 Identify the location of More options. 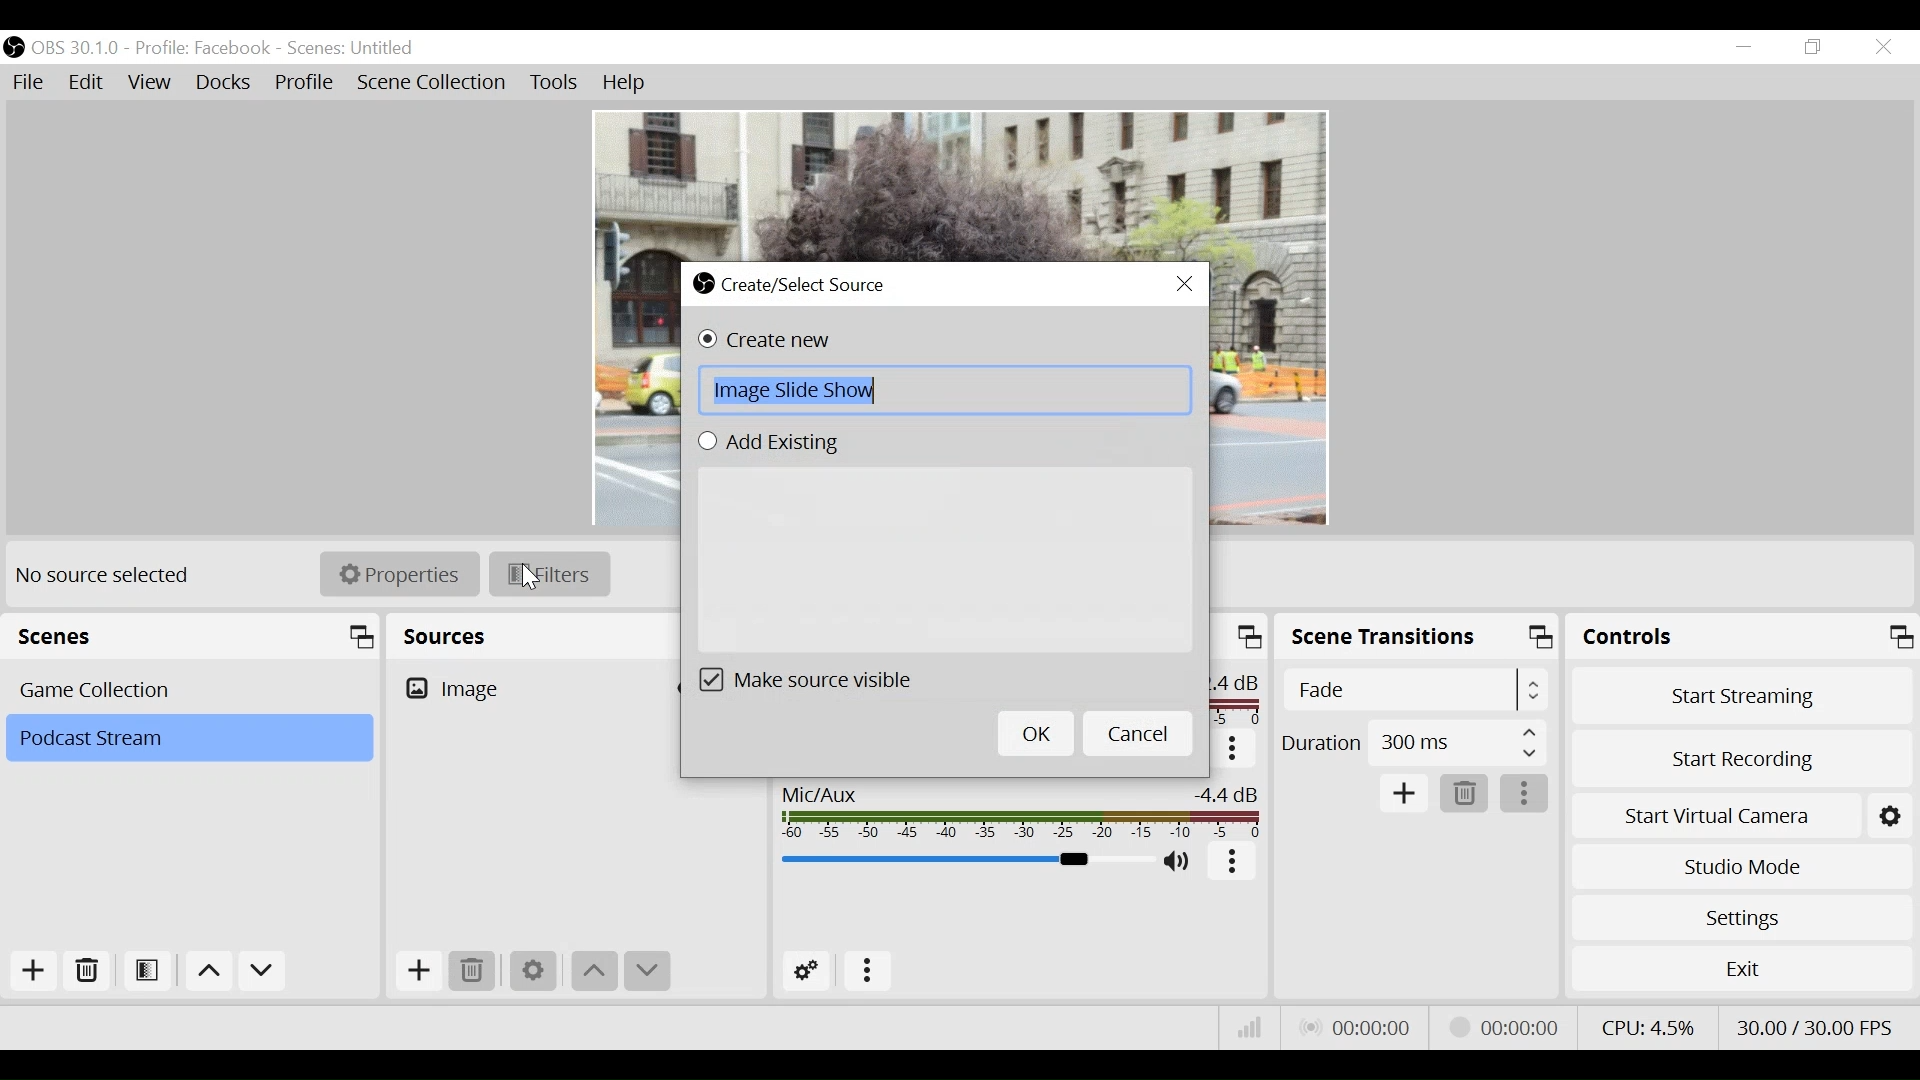
(1234, 862).